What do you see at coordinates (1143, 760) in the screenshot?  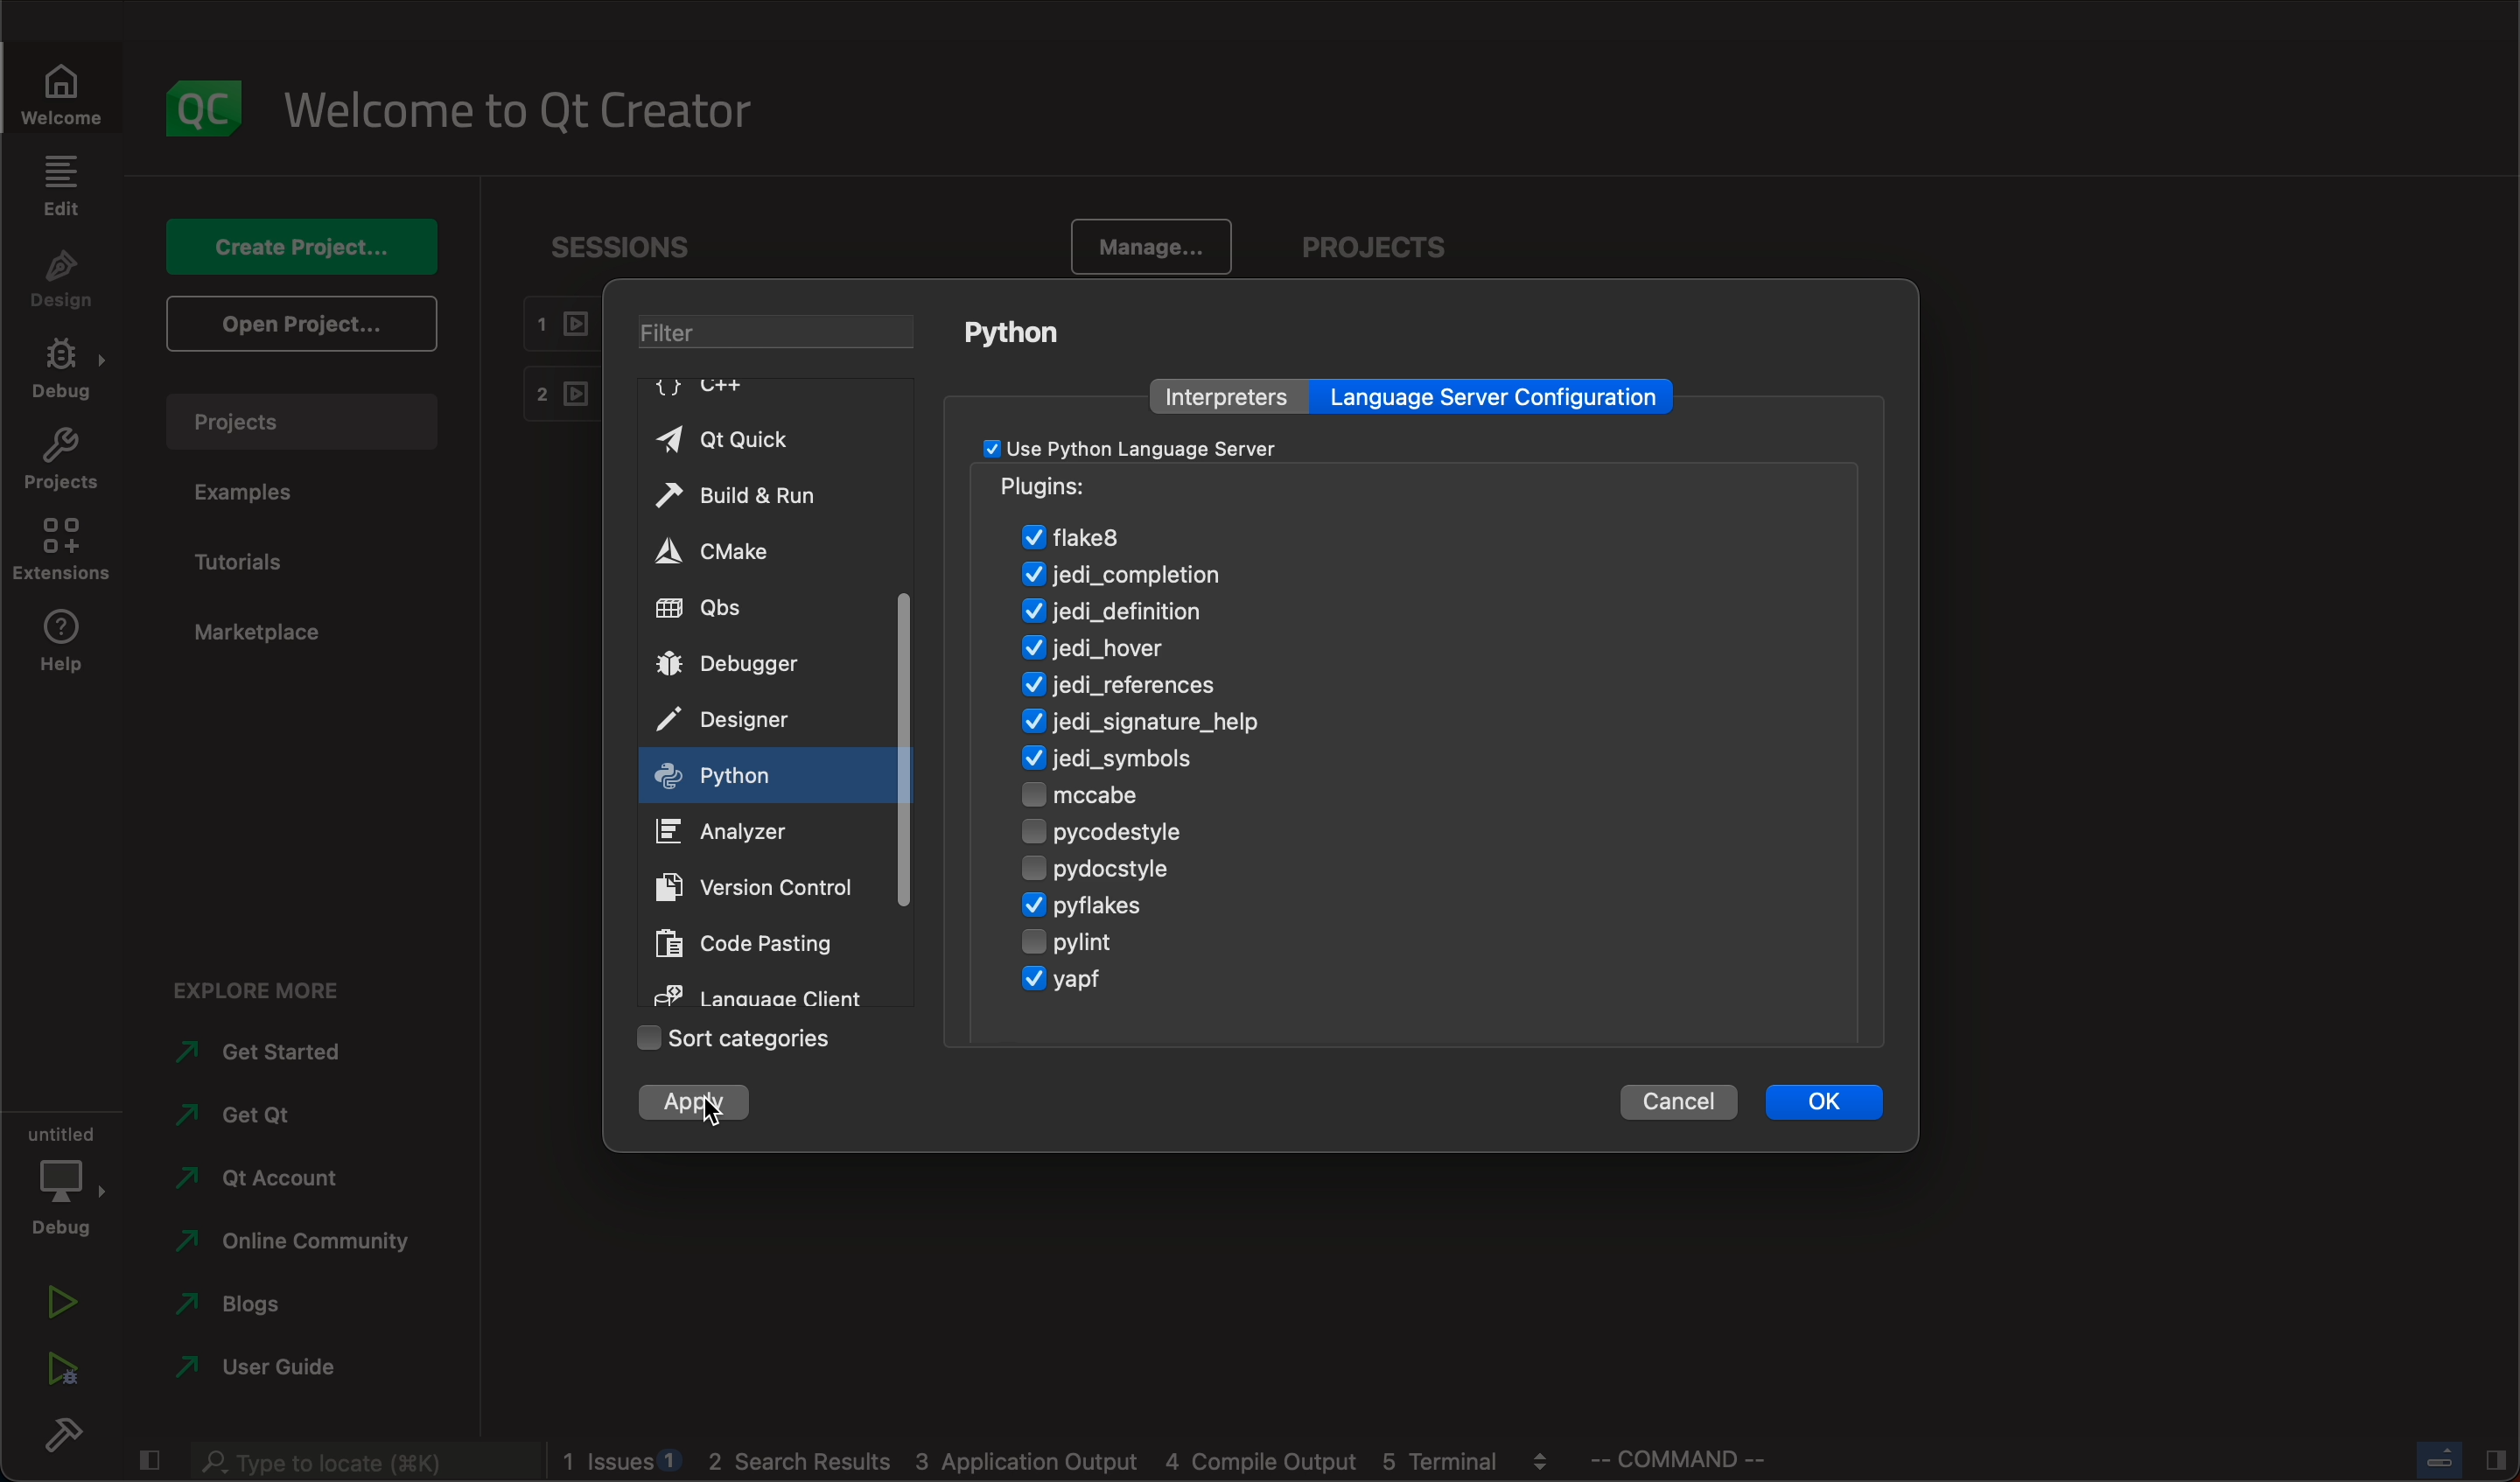 I see `symbols` at bounding box center [1143, 760].